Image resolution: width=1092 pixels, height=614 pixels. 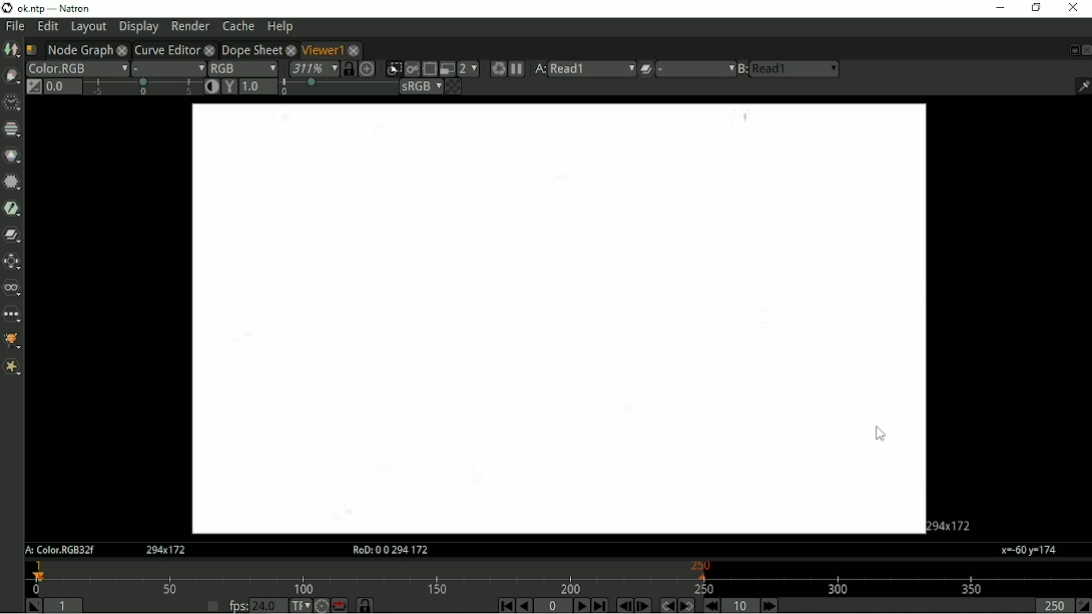 I want to click on Restore down, so click(x=1037, y=9).